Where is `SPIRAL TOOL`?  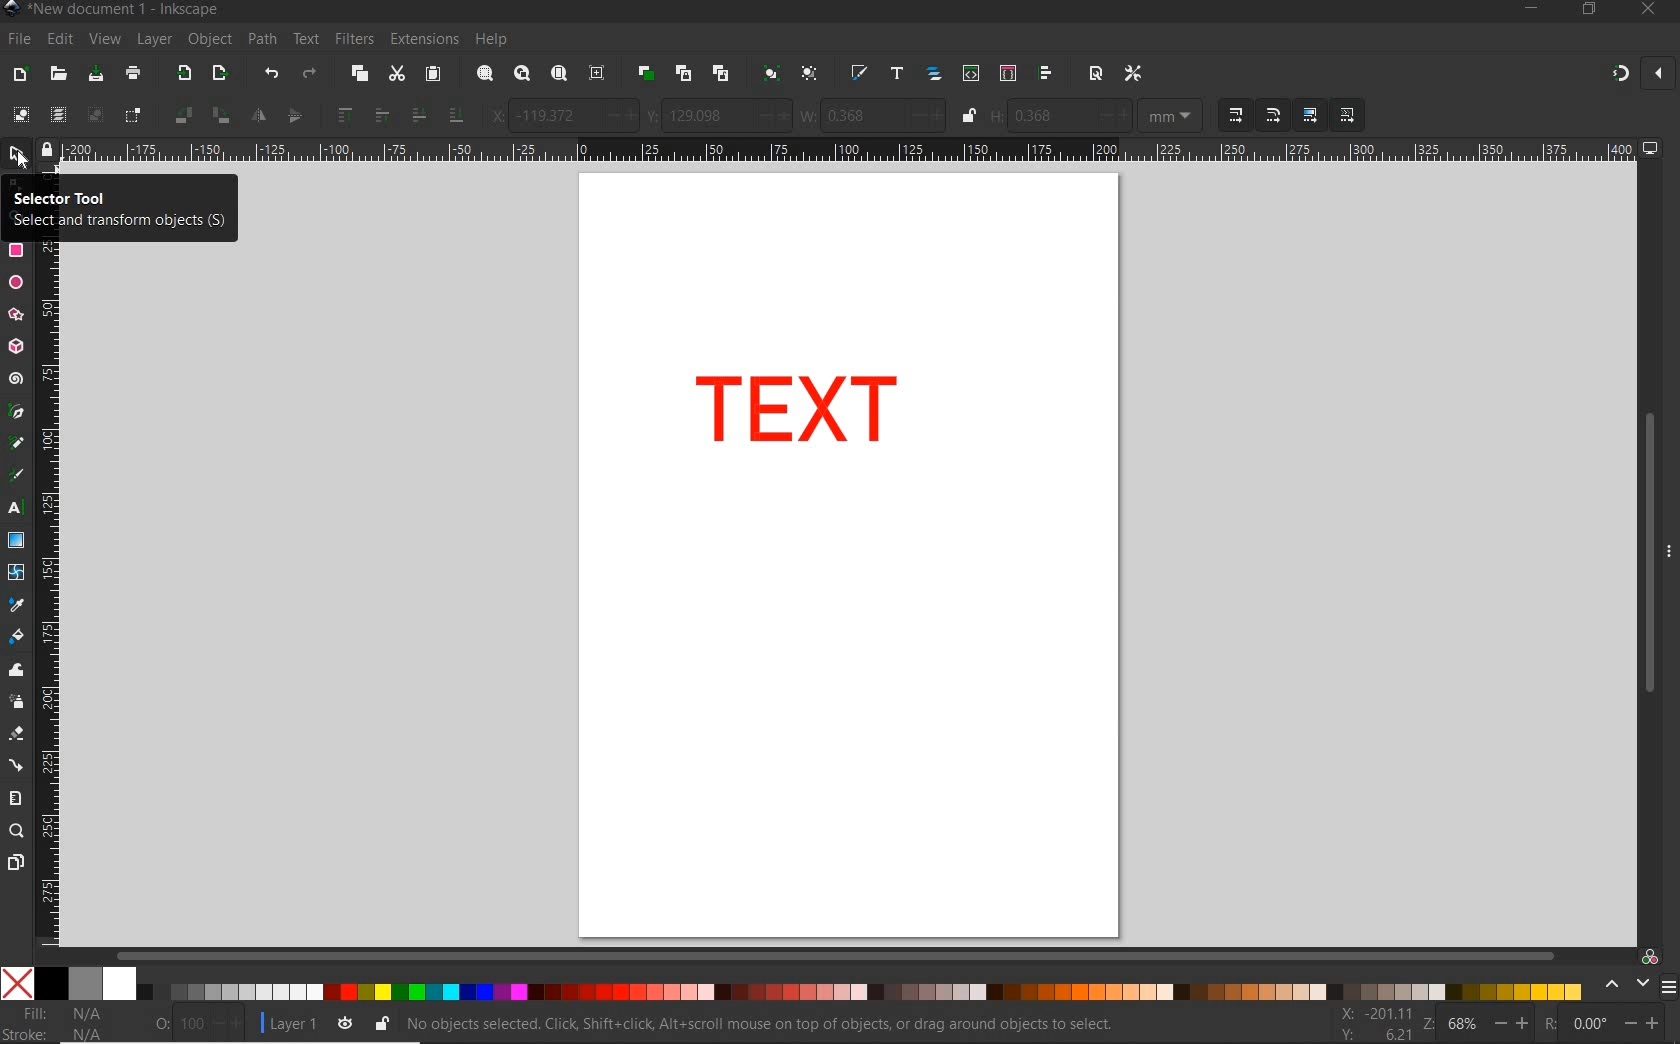
SPIRAL TOOL is located at coordinates (16, 380).